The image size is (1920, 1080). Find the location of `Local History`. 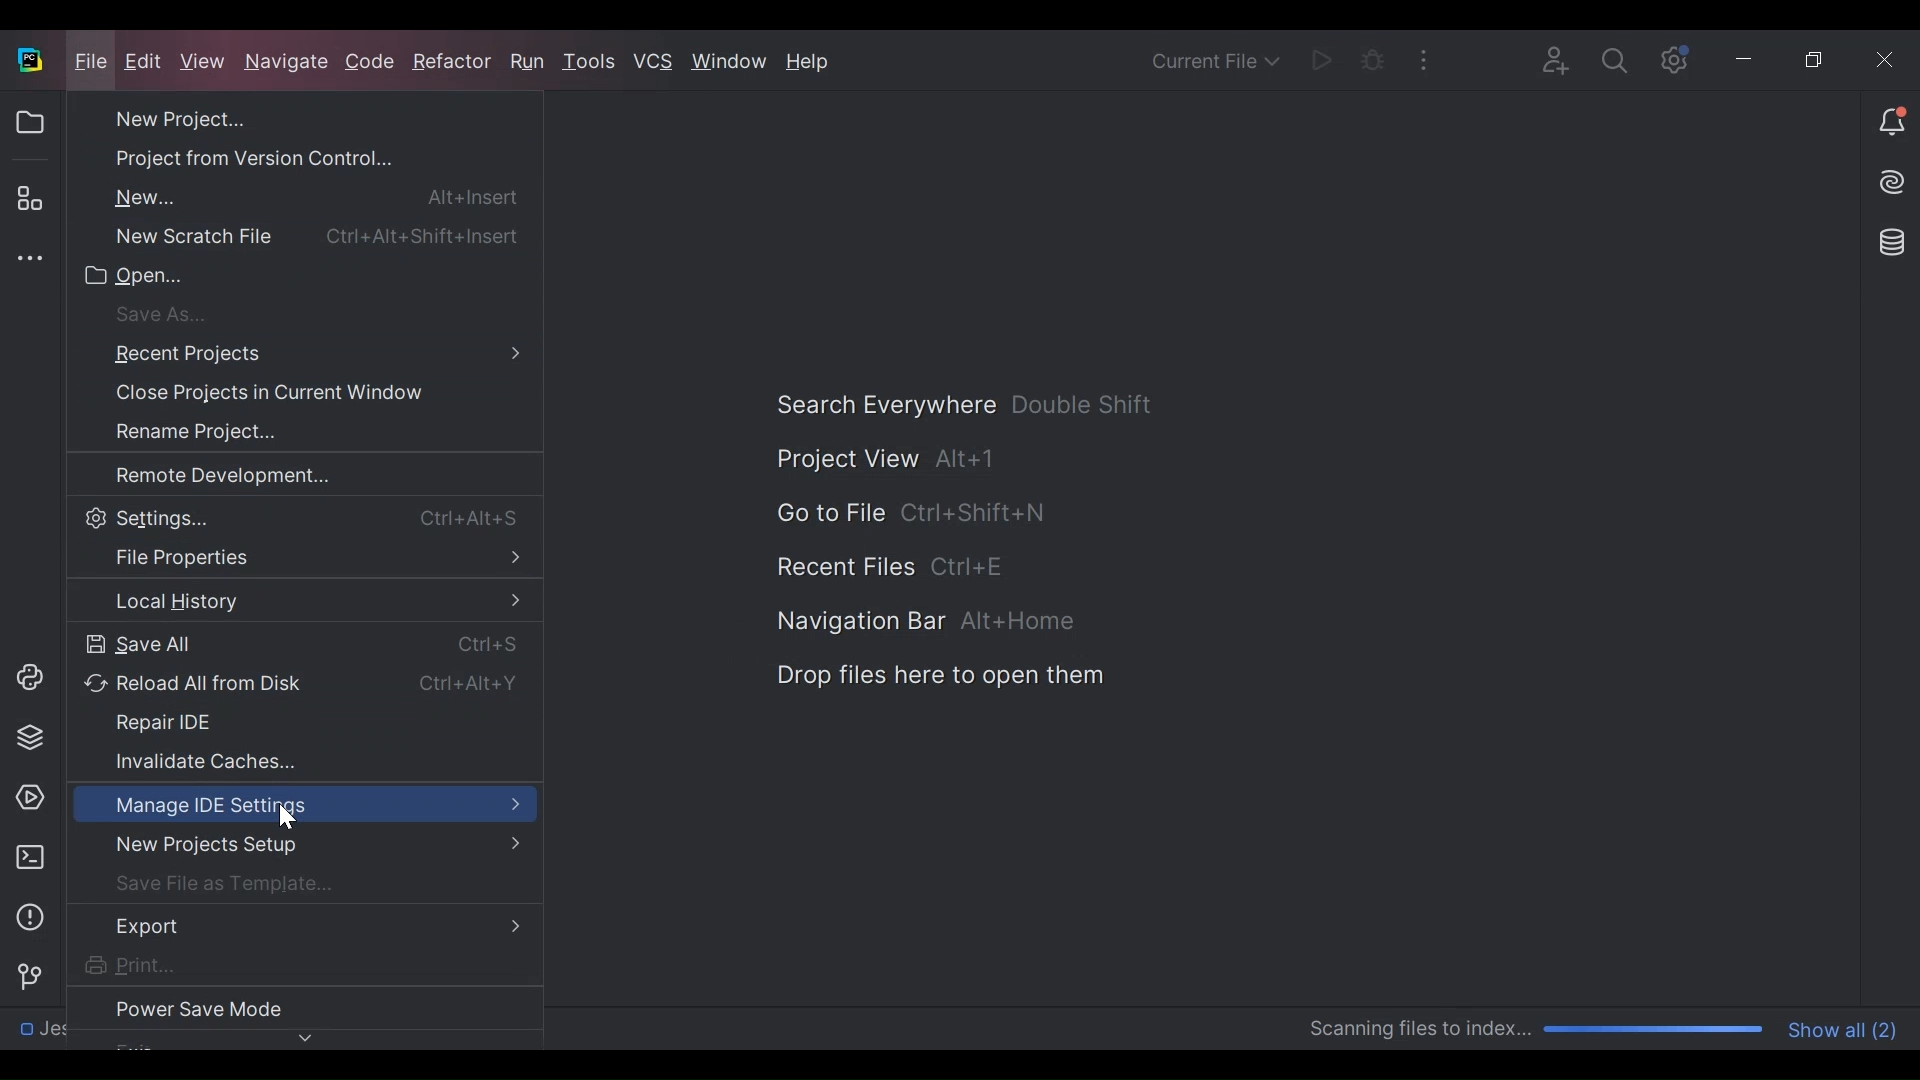

Local History is located at coordinates (301, 600).